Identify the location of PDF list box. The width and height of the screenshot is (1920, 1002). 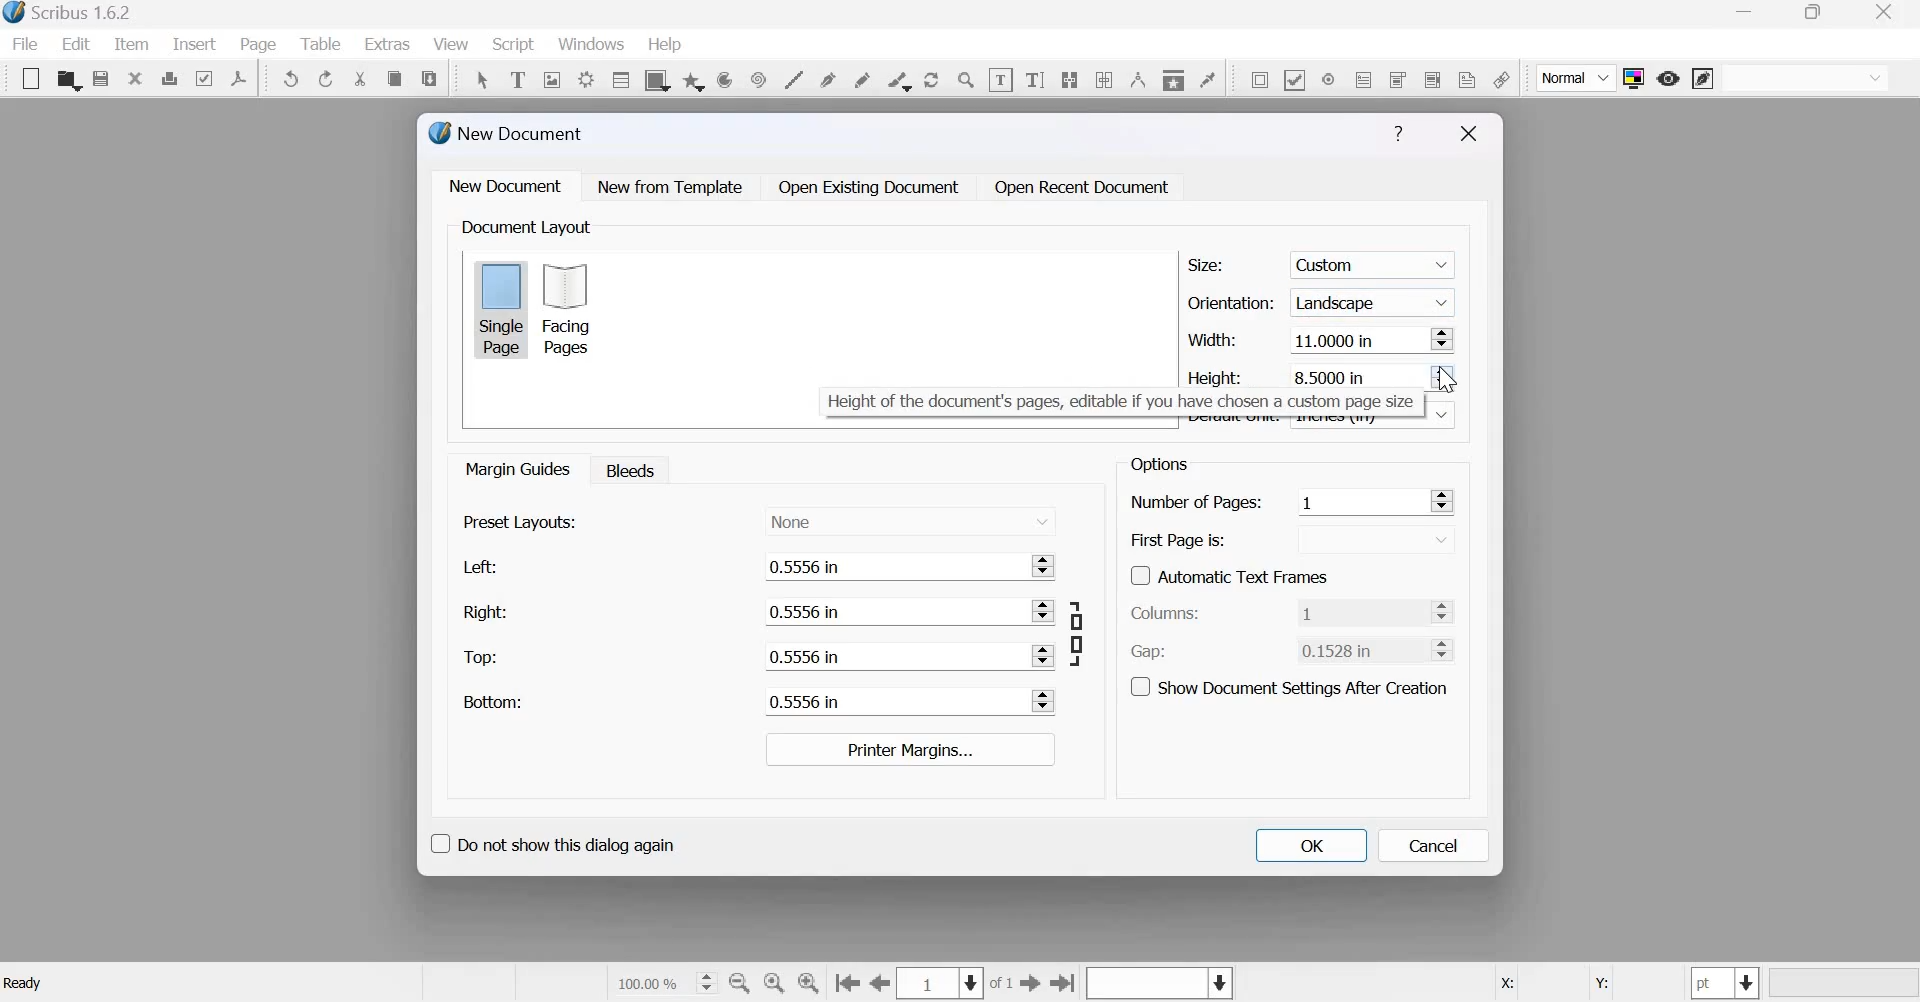
(1431, 77).